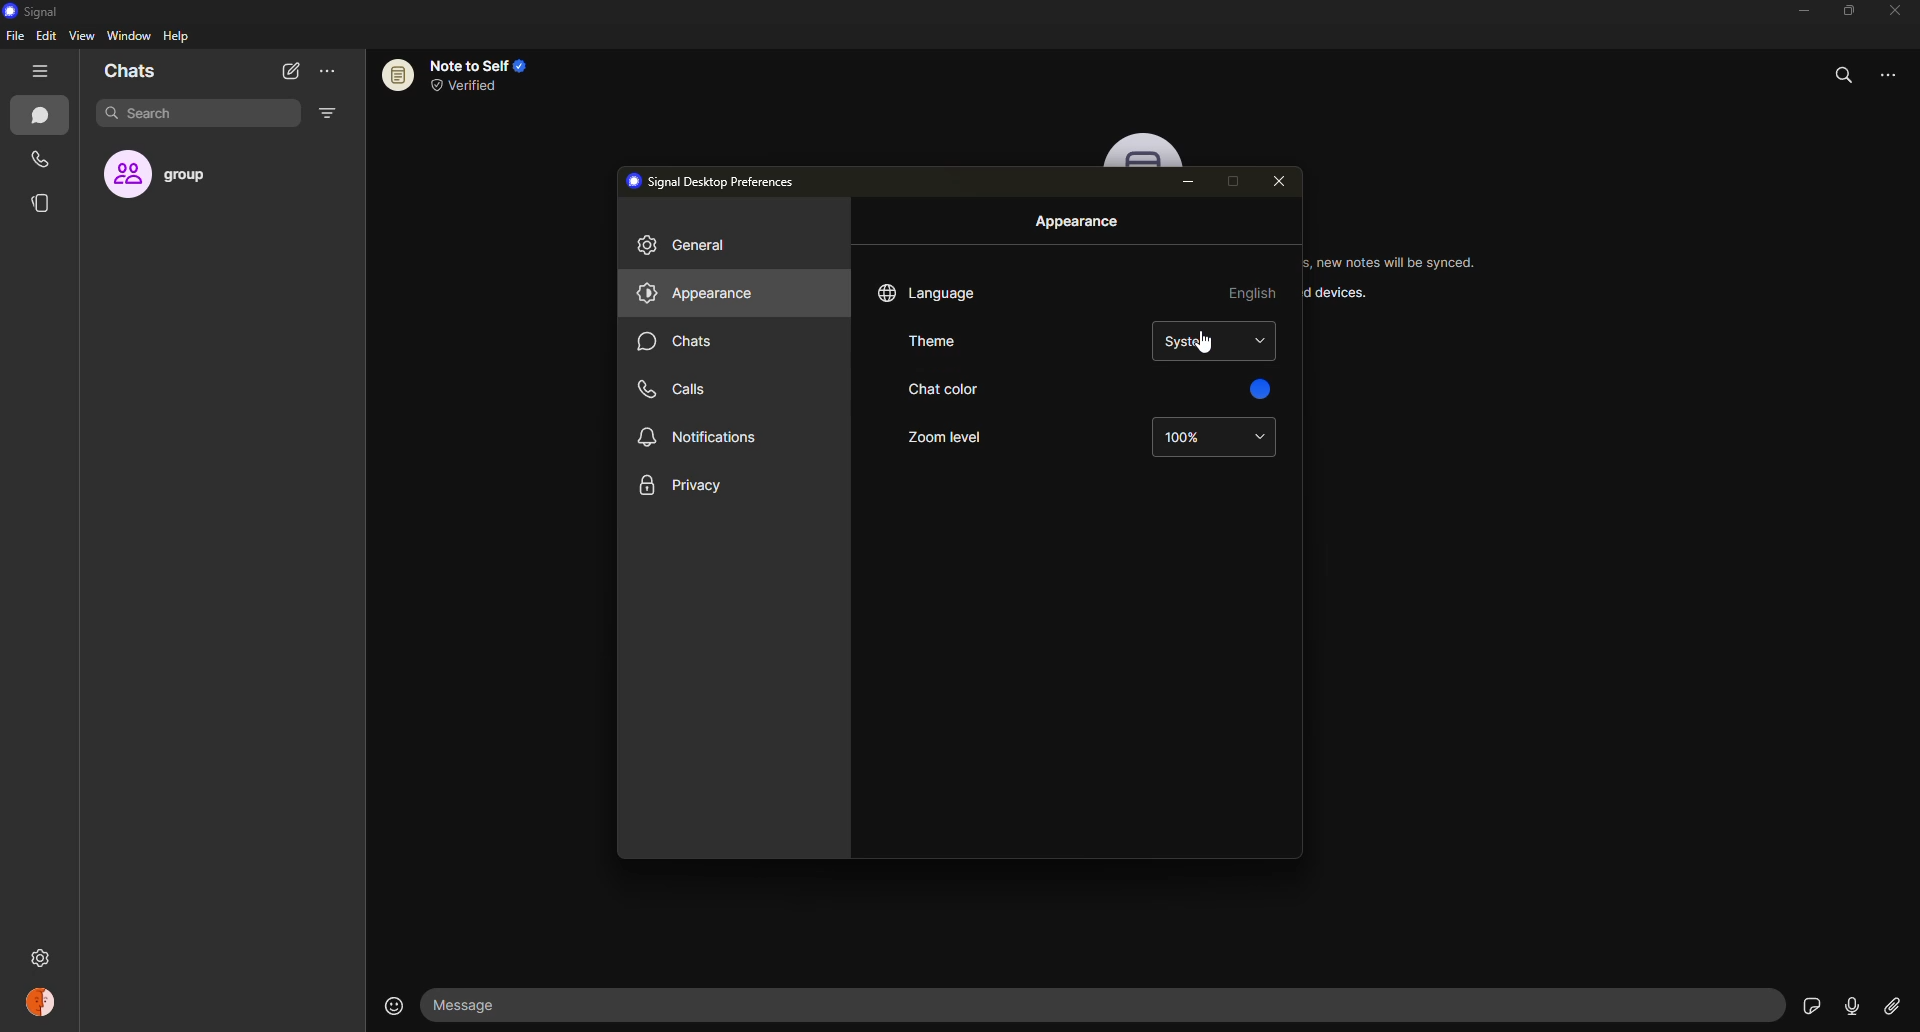 The image size is (1920, 1032). Describe the element at coordinates (675, 388) in the screenshot. I see `calls` at that location.